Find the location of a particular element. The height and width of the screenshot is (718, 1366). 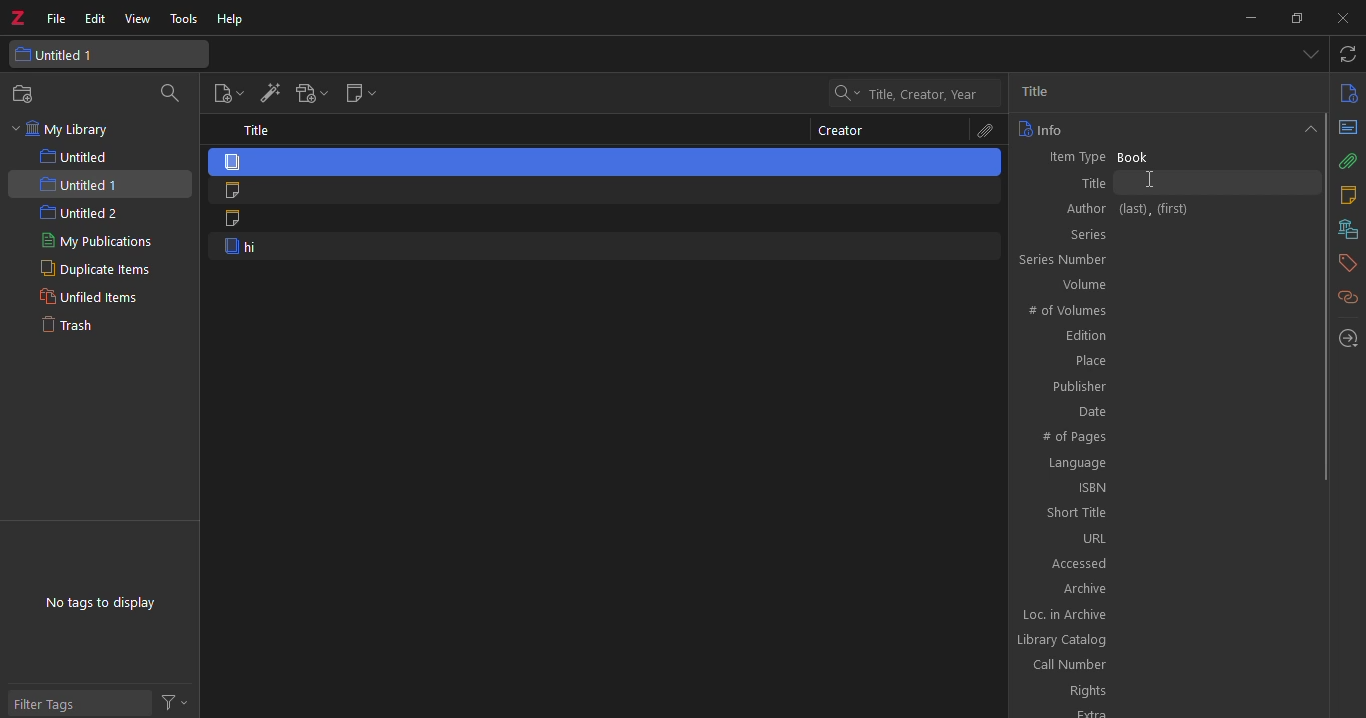

file is located at coordinates (55, 18).